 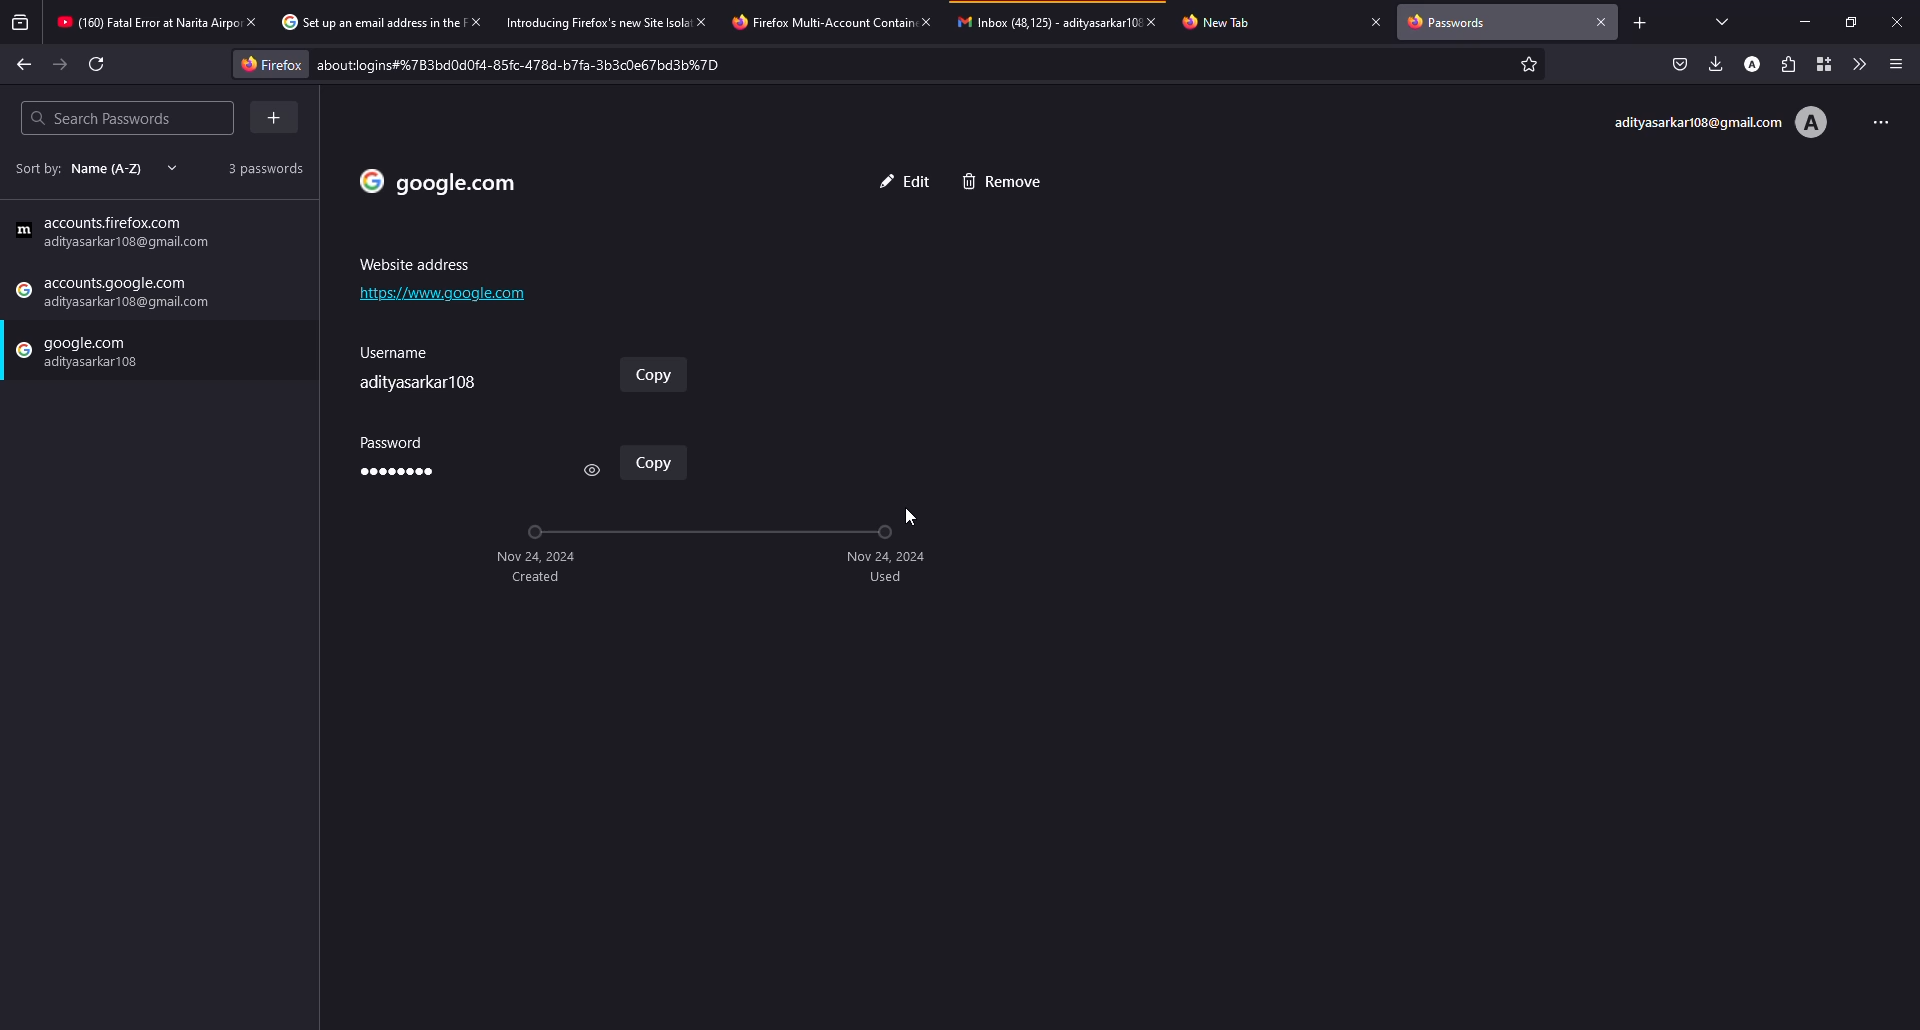 I want to click on password saved, so click(x=105, y=356).